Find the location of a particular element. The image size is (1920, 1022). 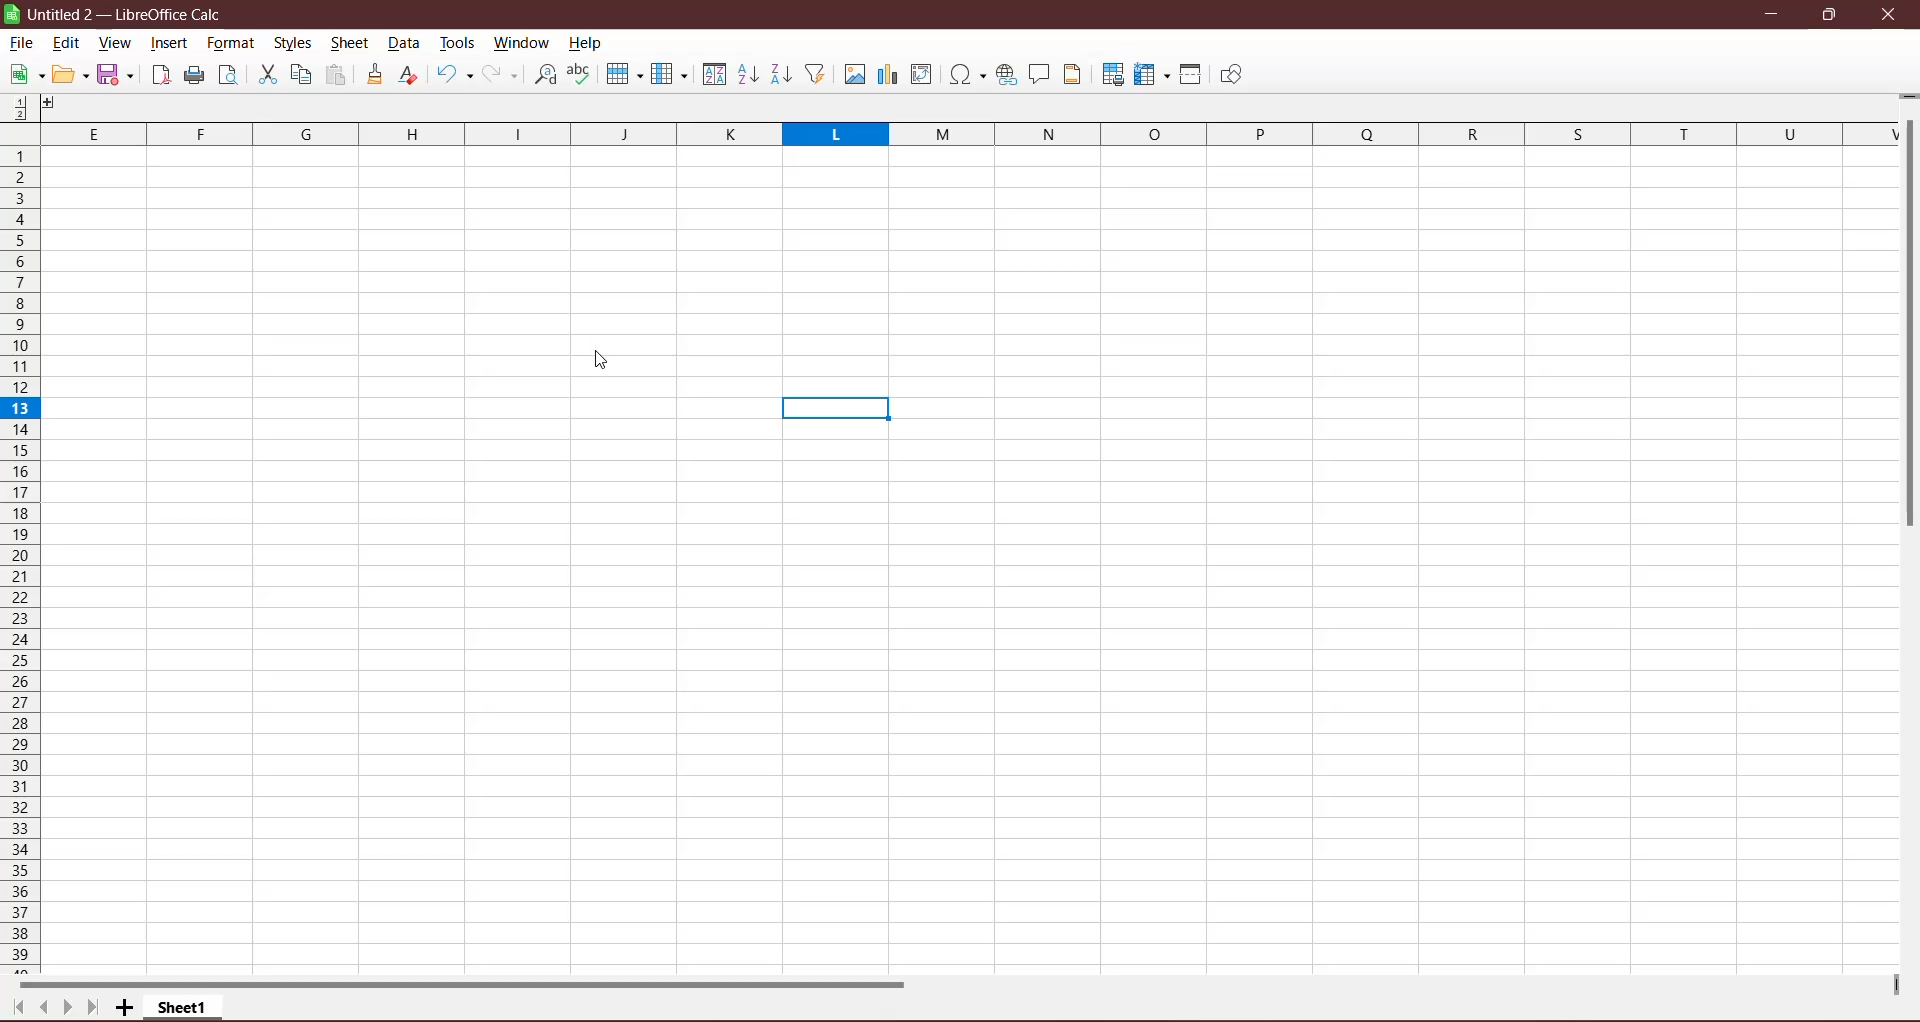

New is located at coordinates (24, 75).